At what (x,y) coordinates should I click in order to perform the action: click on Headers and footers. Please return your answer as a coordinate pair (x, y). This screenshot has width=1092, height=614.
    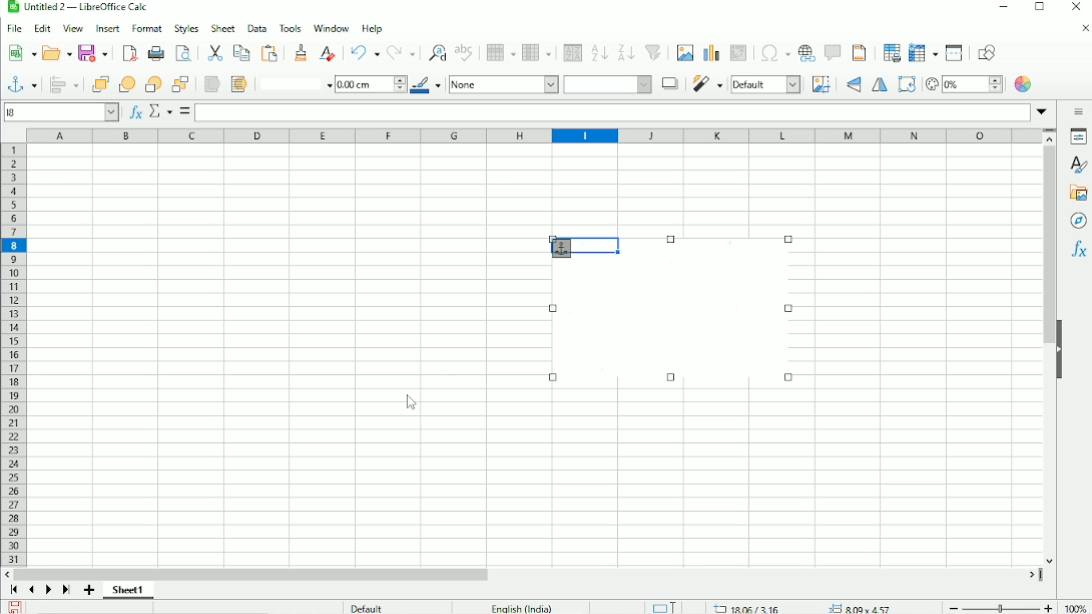
    Looking at the image, I should click on (861, 52).